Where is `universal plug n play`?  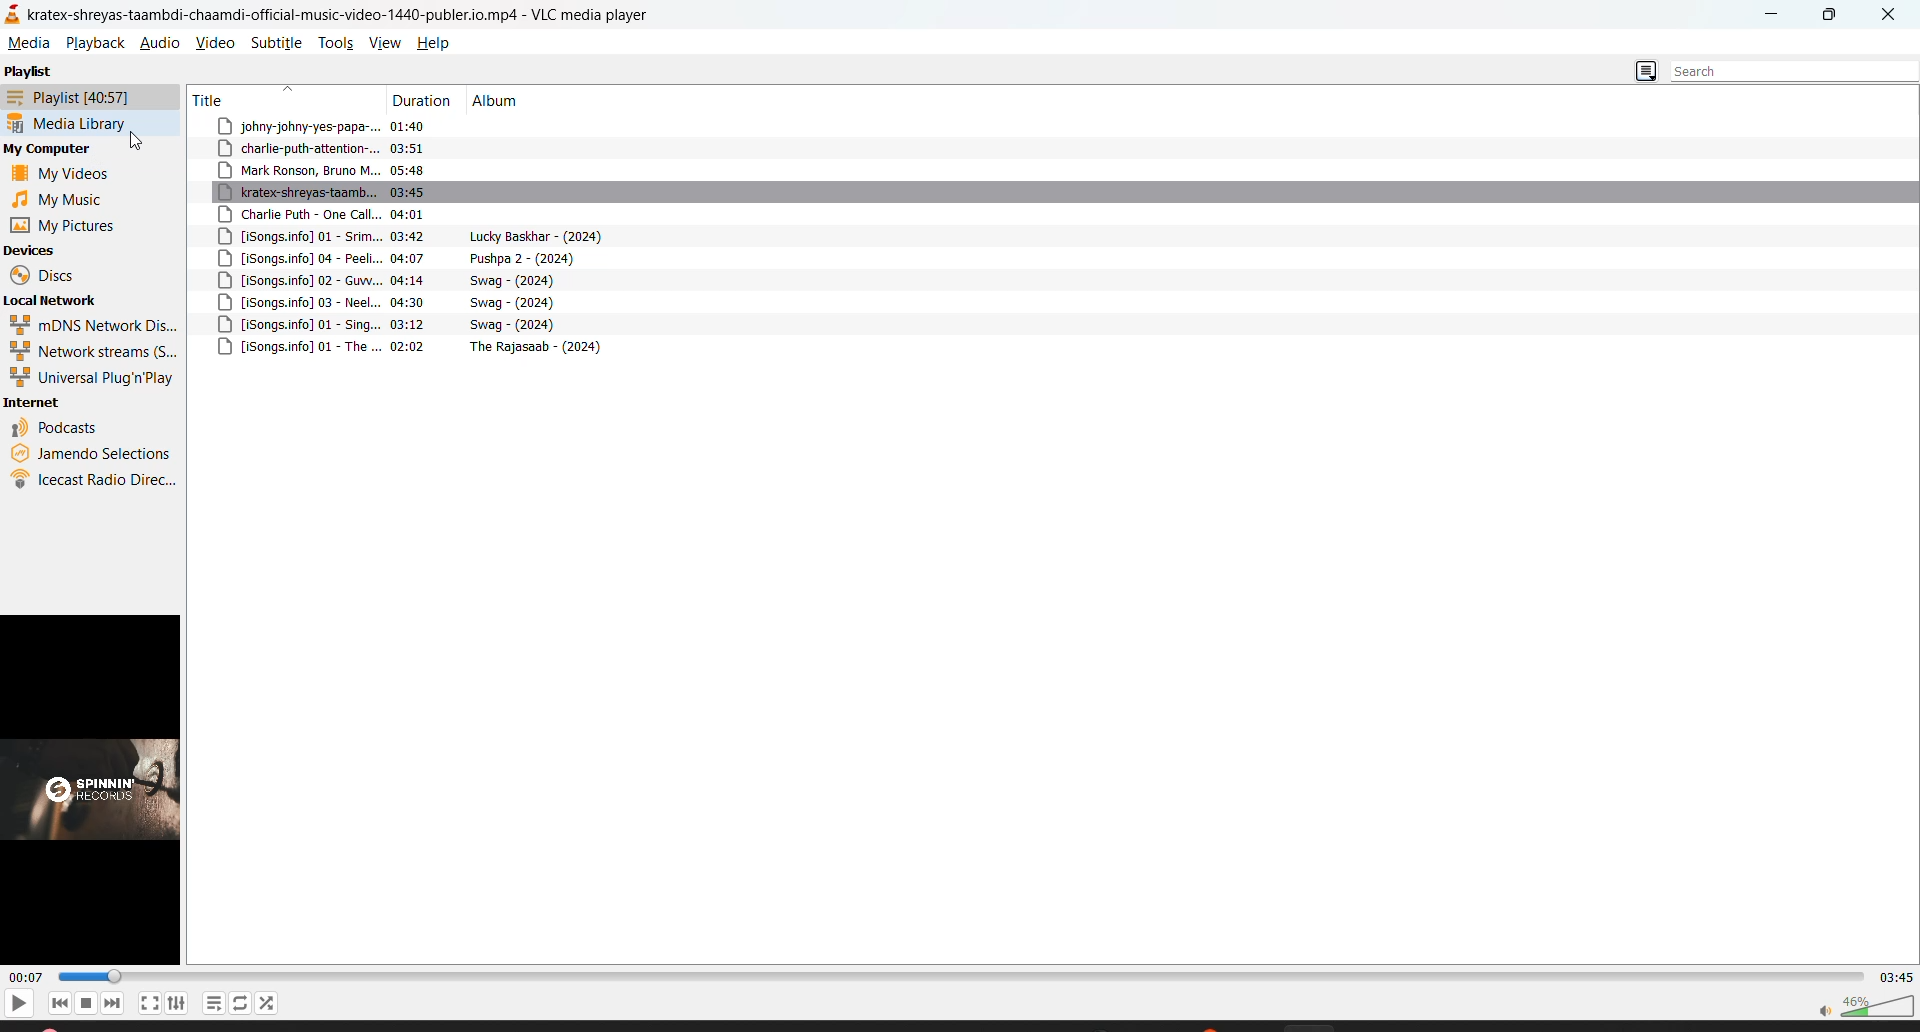
universal plug n play is located at coordinates (90, 378).